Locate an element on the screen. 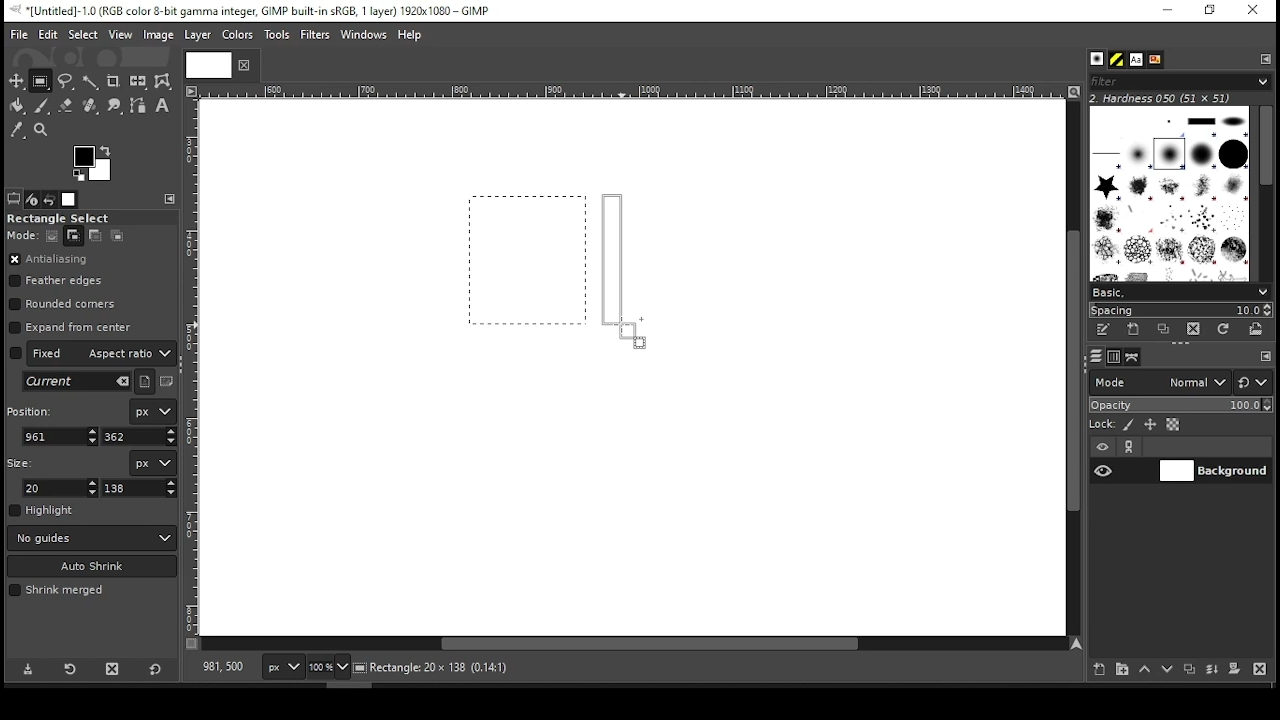  rectangle select is located at coordinates (75, 218).